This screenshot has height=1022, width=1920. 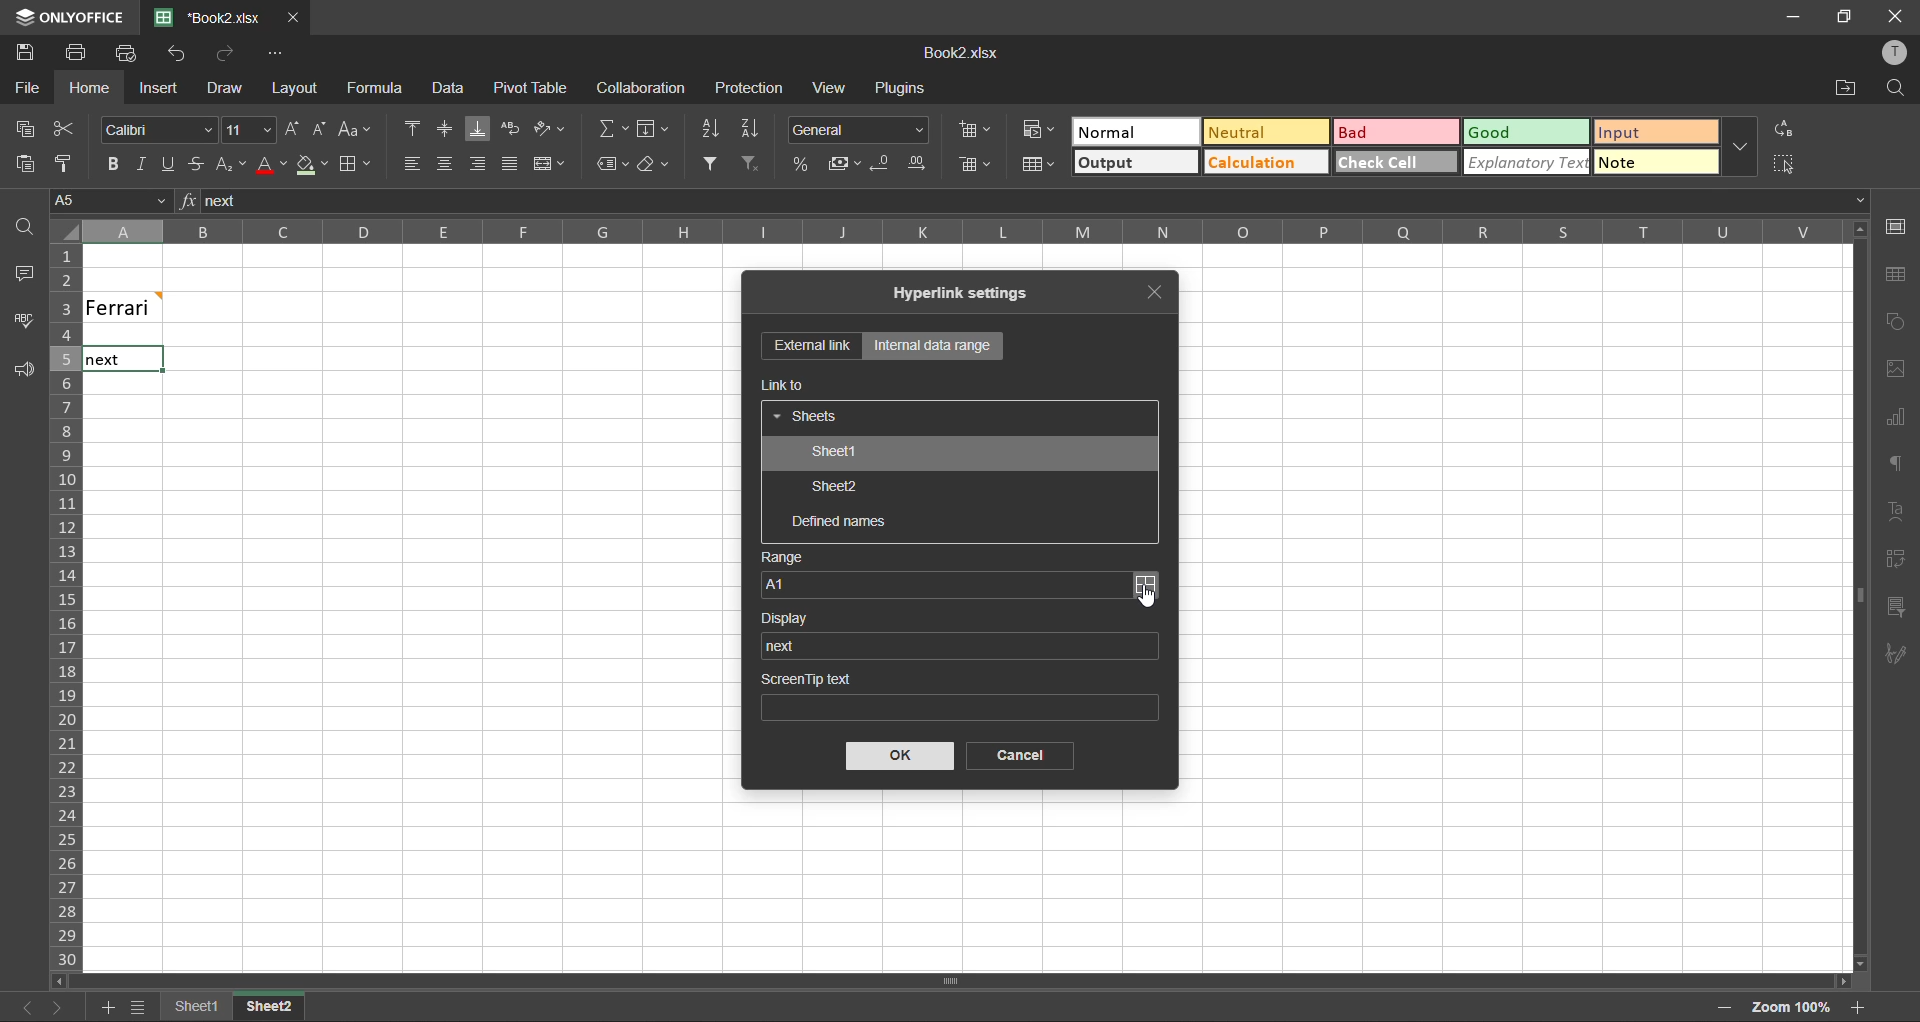 I want to click on paste, so click(x=19, y=162).